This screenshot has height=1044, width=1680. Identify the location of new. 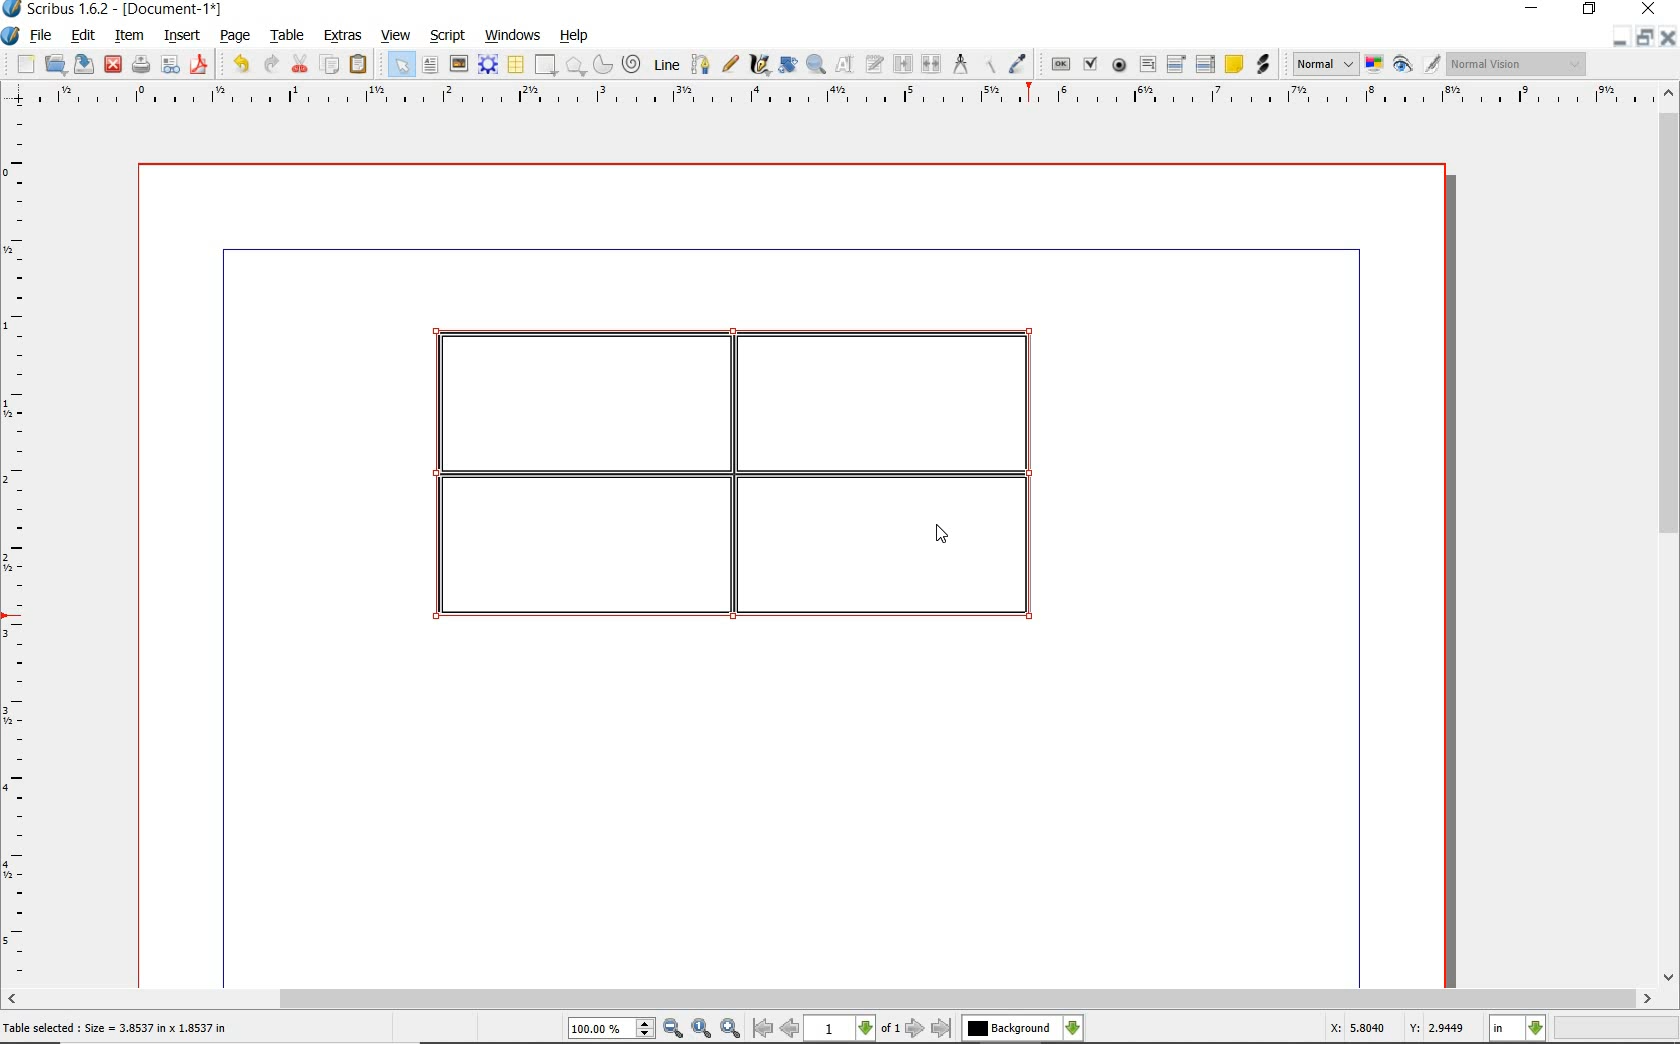
(26, 66).